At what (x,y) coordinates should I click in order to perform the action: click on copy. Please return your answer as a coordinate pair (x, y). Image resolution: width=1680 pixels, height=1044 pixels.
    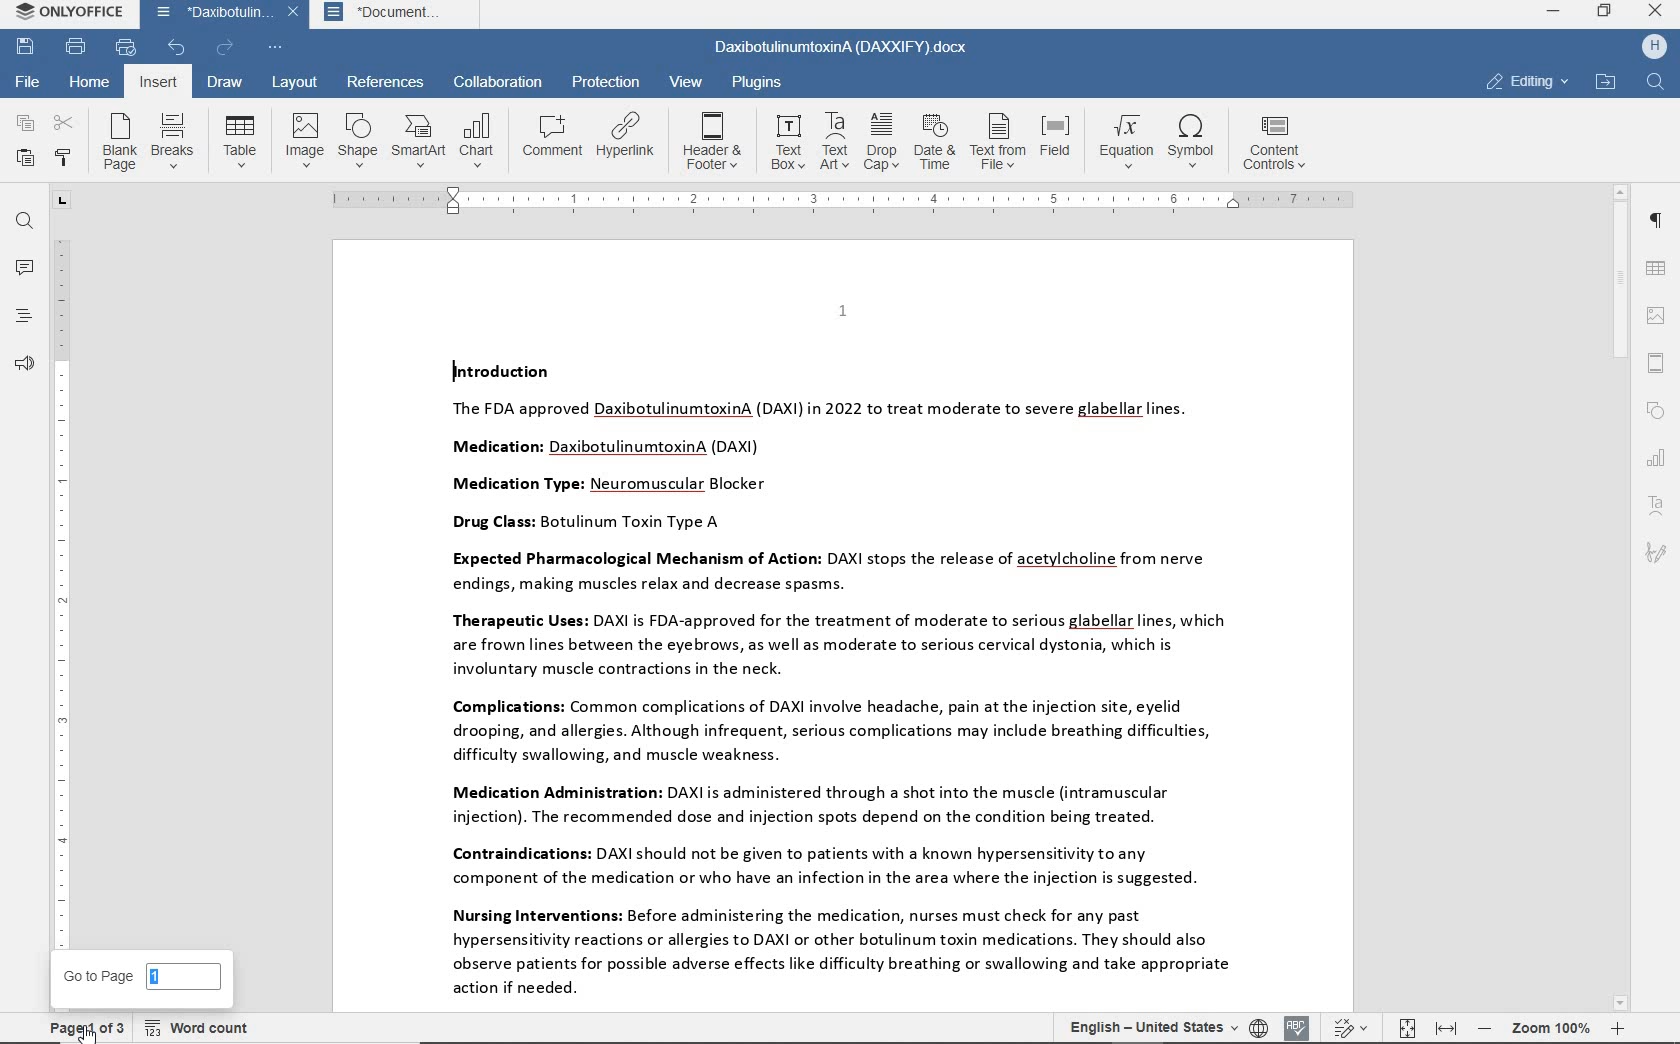
    Looking at the image, I should click on (22, 123).